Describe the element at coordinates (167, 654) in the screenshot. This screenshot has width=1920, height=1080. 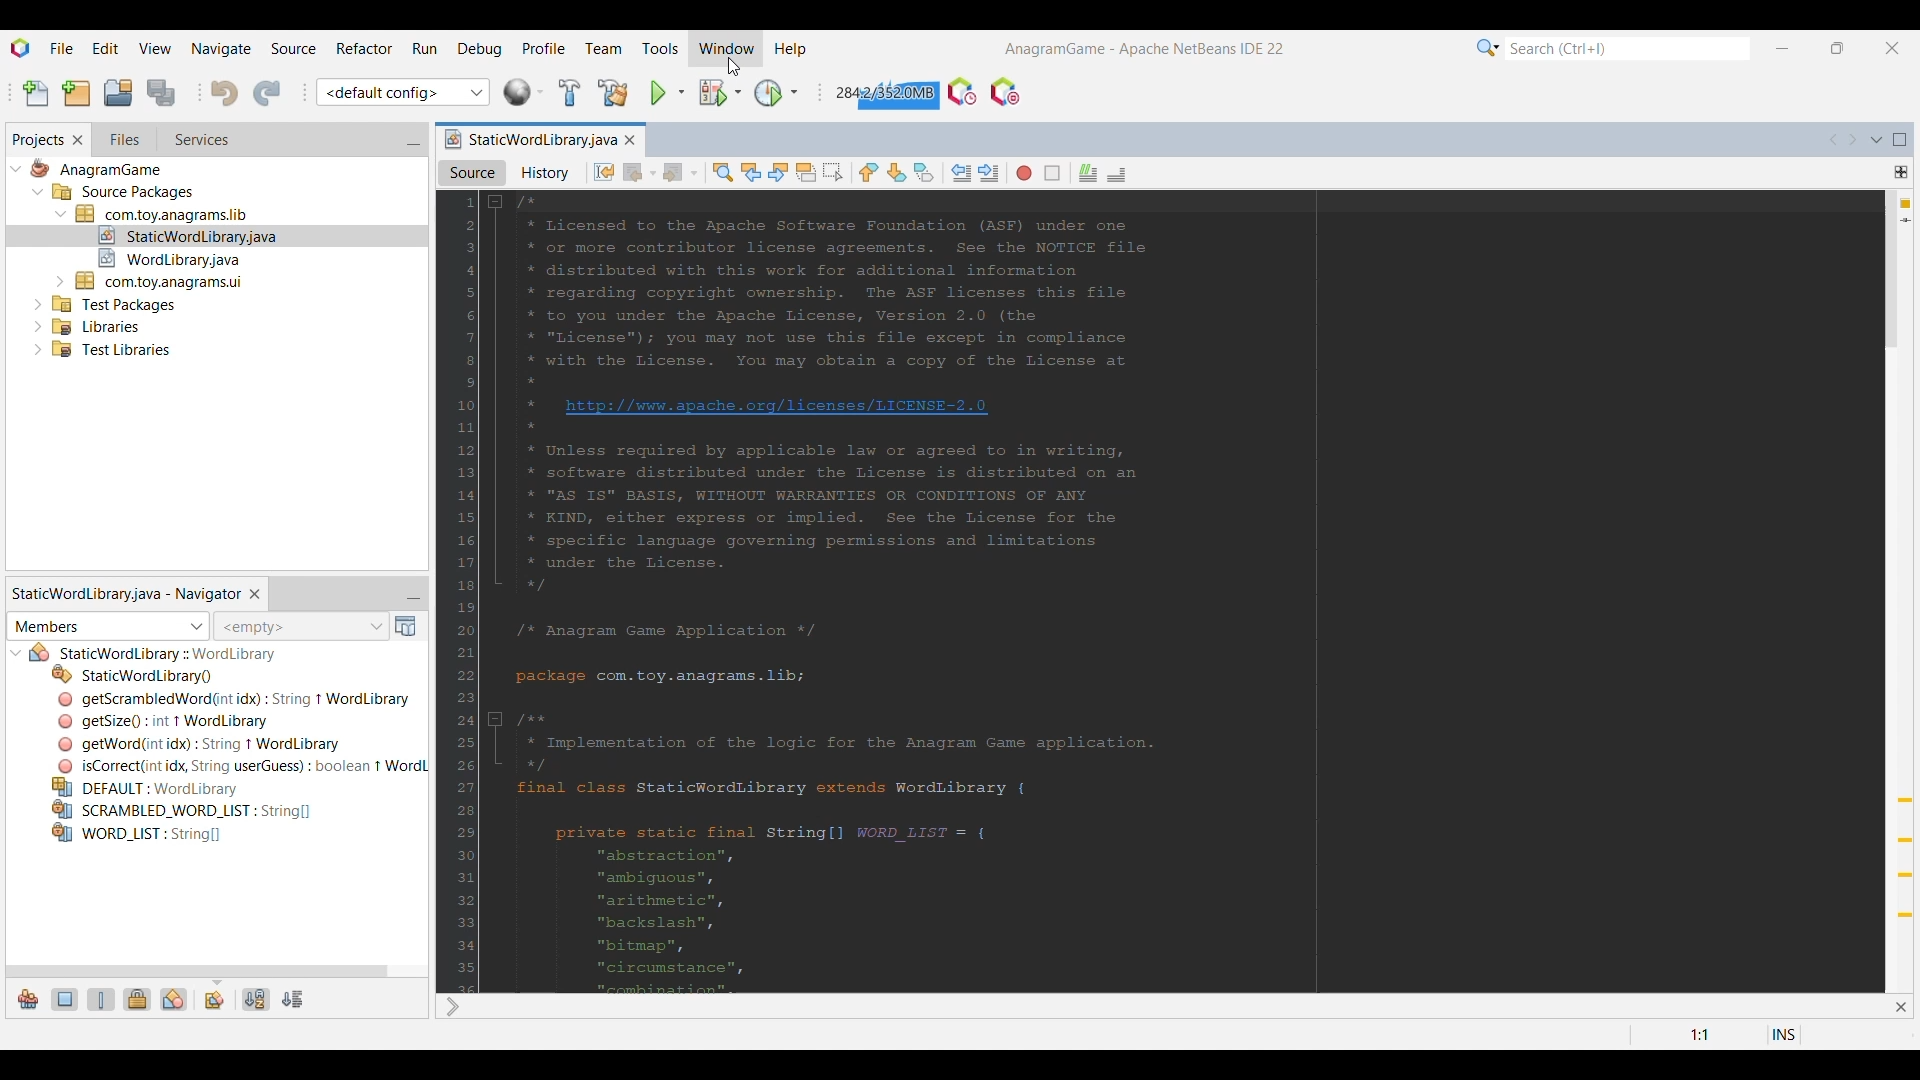
I see `` at that location.